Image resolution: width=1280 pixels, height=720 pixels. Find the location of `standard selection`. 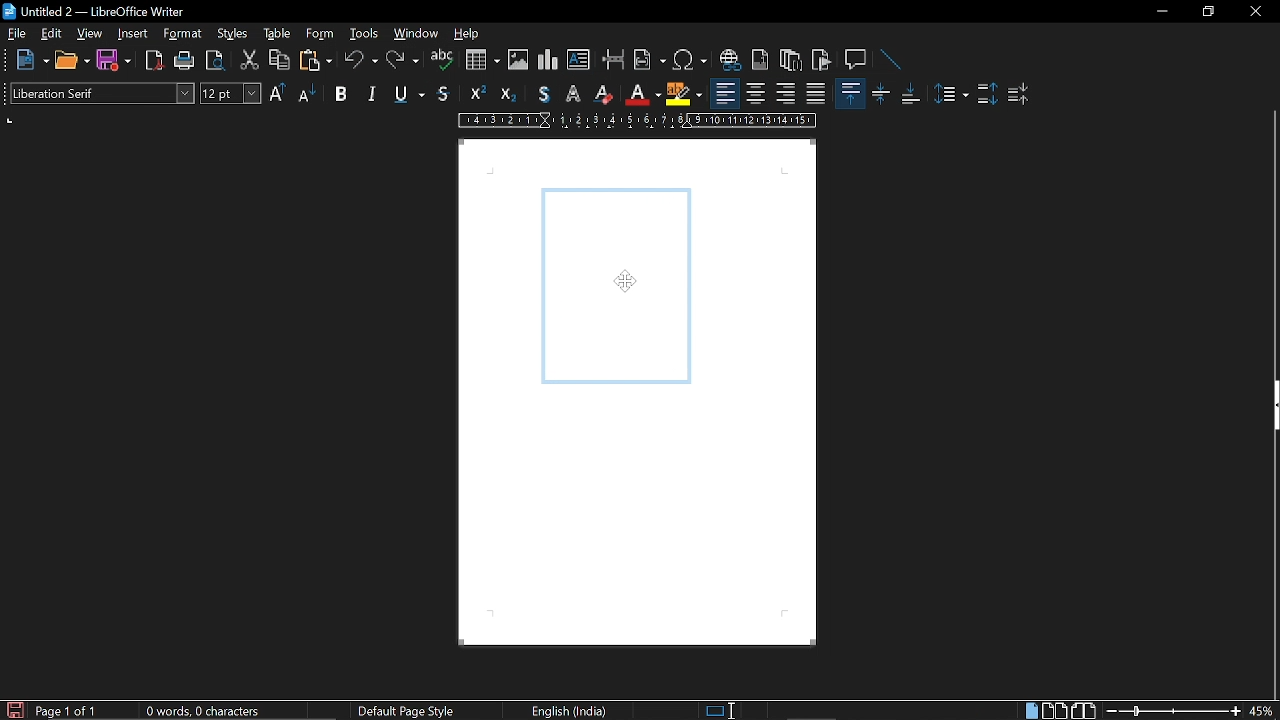

standard selection is located at coordinates (722, 710).